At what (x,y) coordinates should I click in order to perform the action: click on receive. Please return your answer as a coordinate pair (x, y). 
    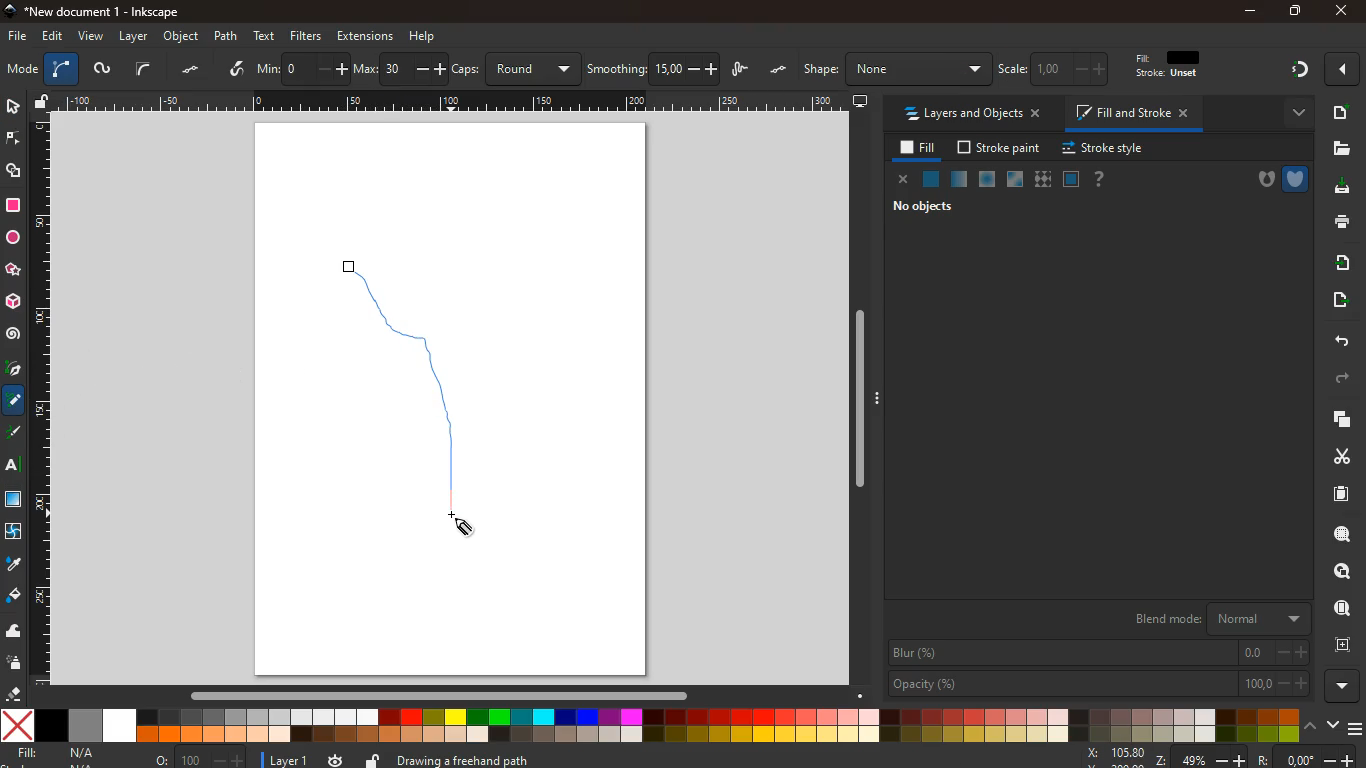
    Looking at the image, I should click on (1337, 263).